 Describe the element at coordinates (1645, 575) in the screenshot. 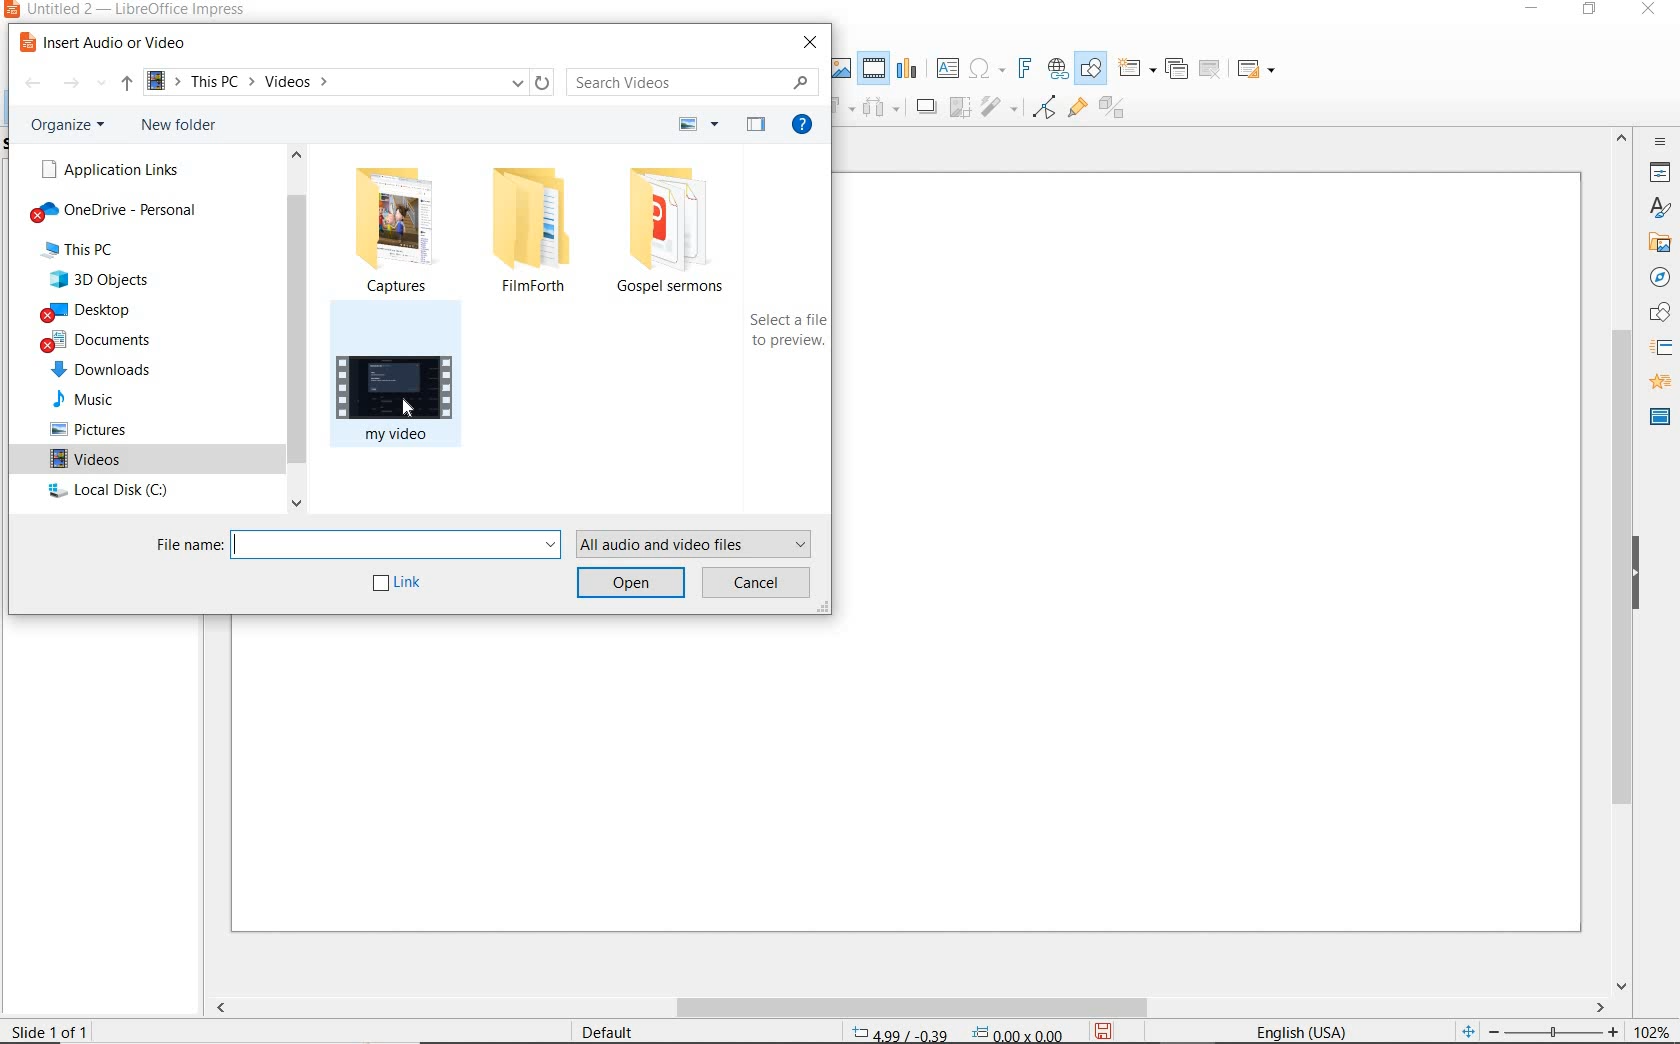

I see `HIDE` at that location.